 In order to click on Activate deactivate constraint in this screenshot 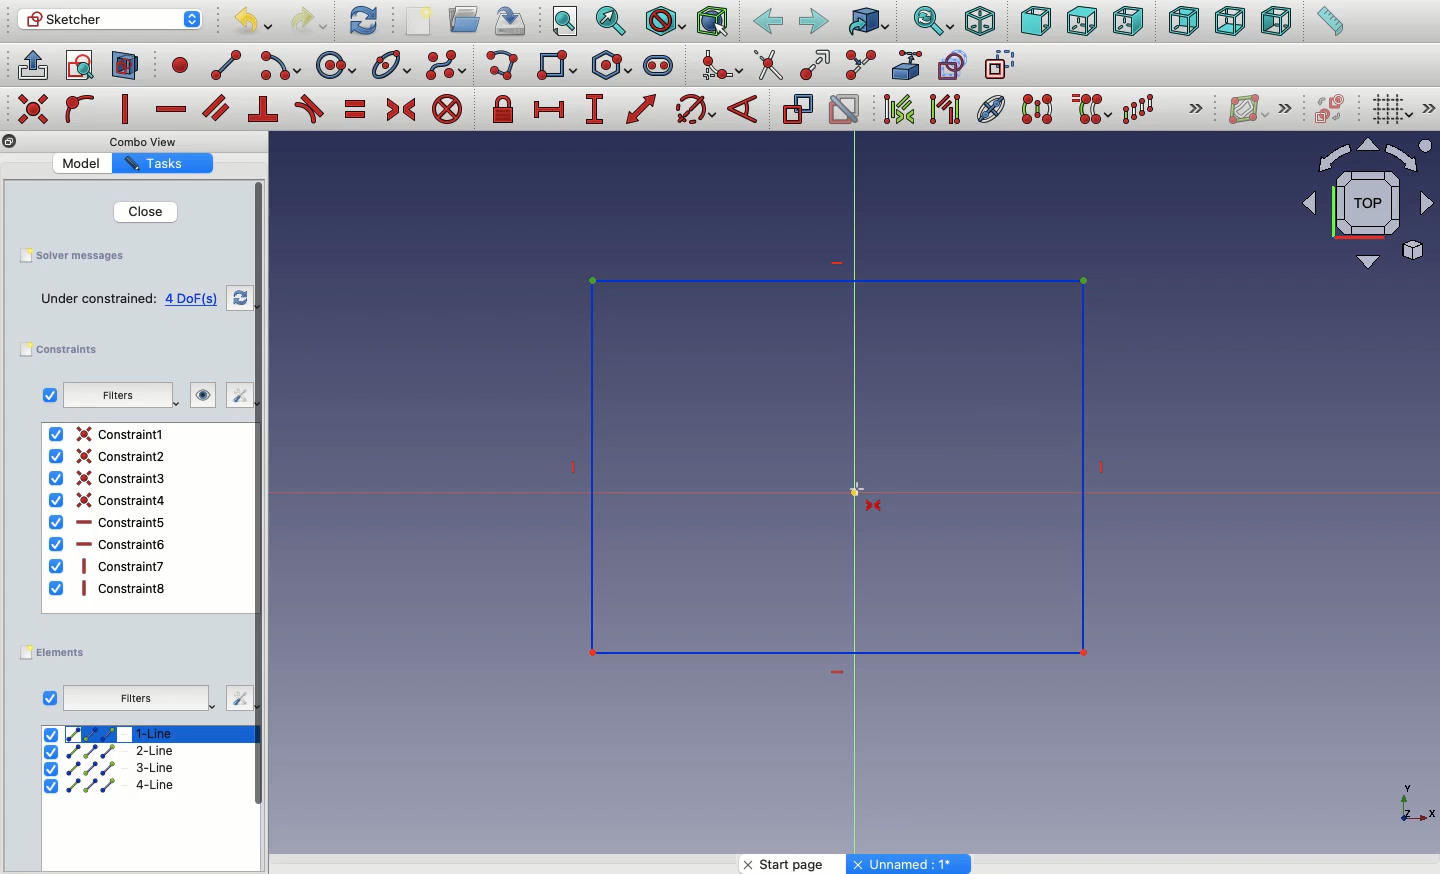, I will do `click(845, 111)`.